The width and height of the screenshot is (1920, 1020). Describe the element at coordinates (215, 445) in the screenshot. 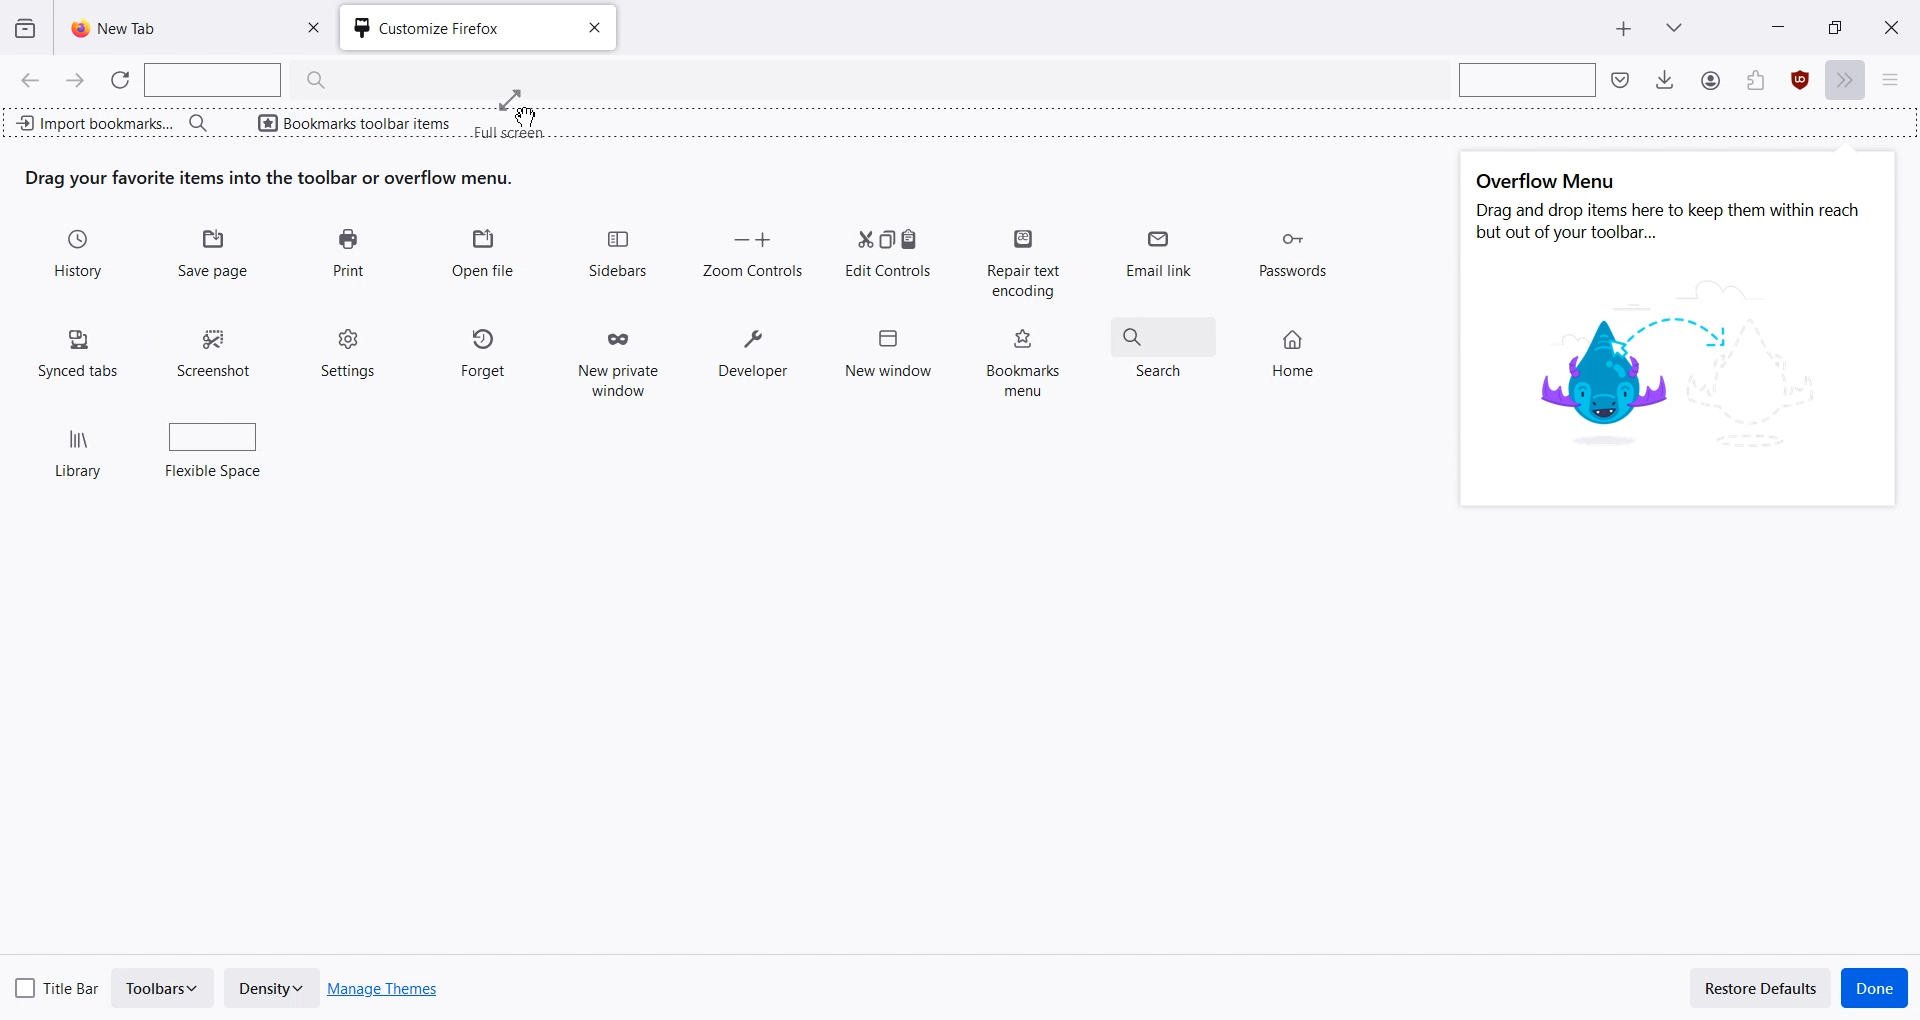

I see `Flexible space` at that location.